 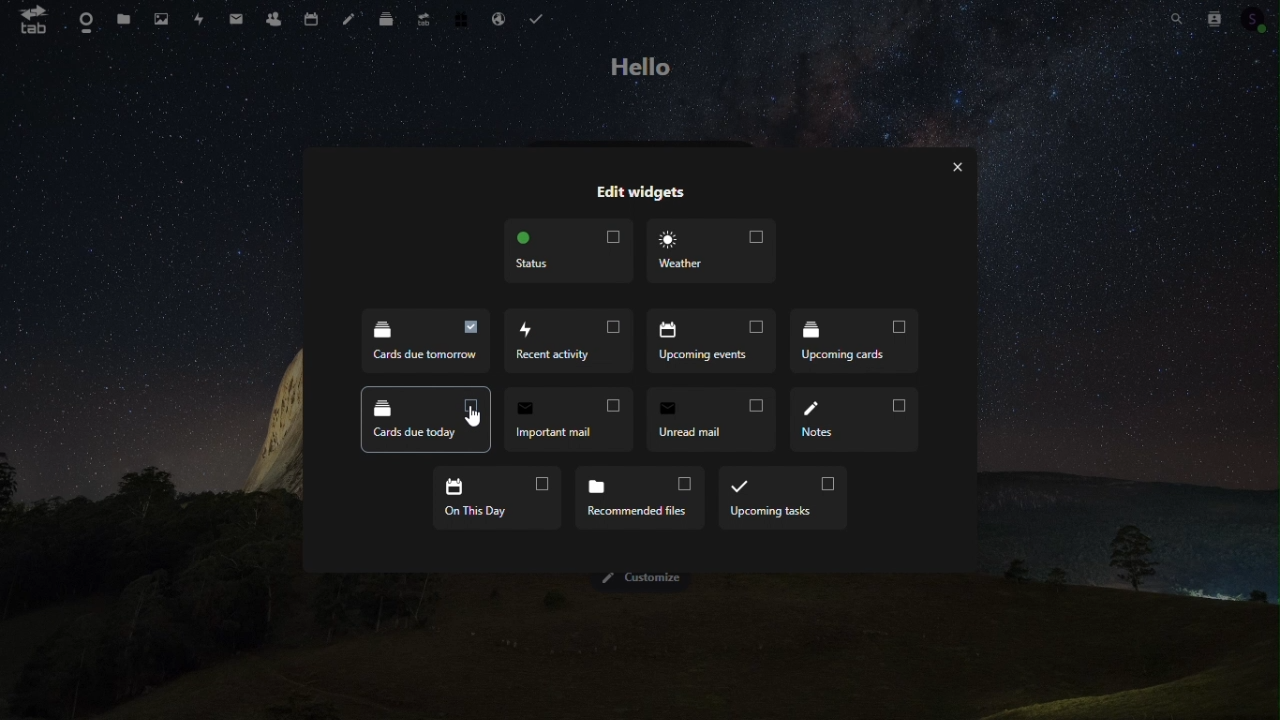 What do you see at coordinates (347, 16) in the screenshot?
I see `Notes` at bounding box center [347, 16].